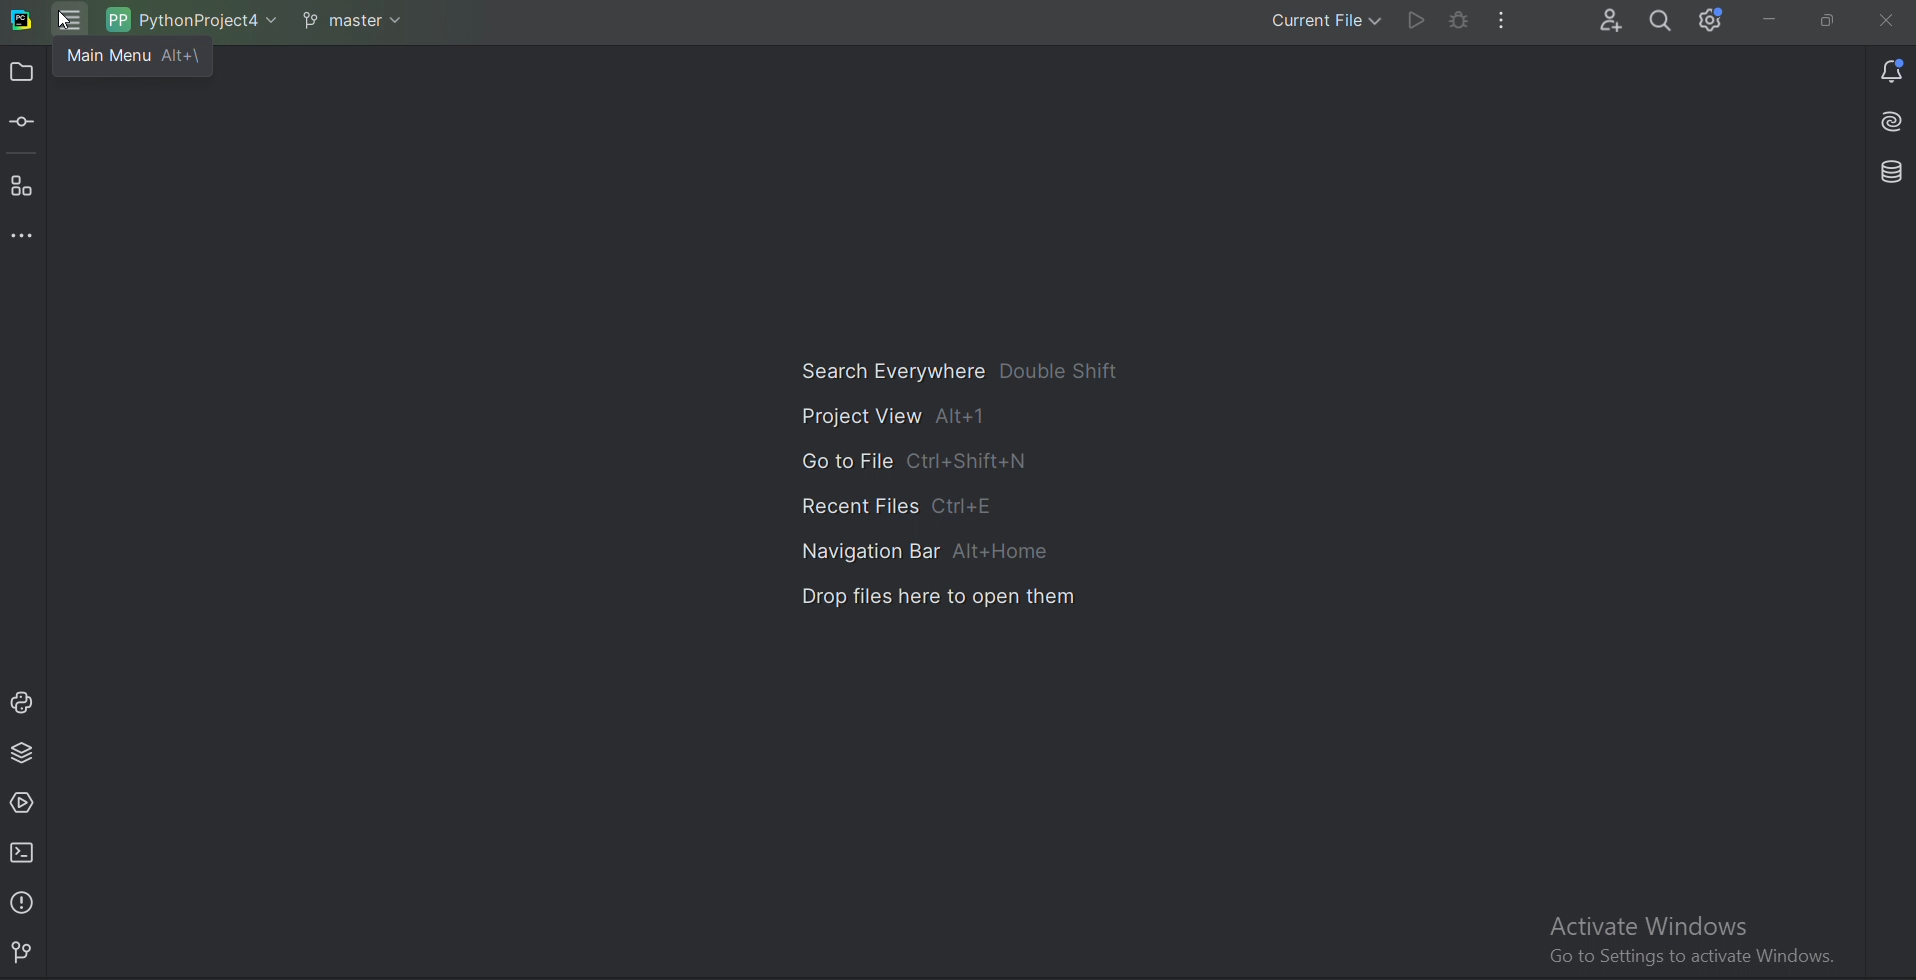 Image resolution: width=1916 pixels, height=980 pixels. What do you see at coordinates (25, 802) in the screenshot?
I see `Services` at bounding box center [25, 802].